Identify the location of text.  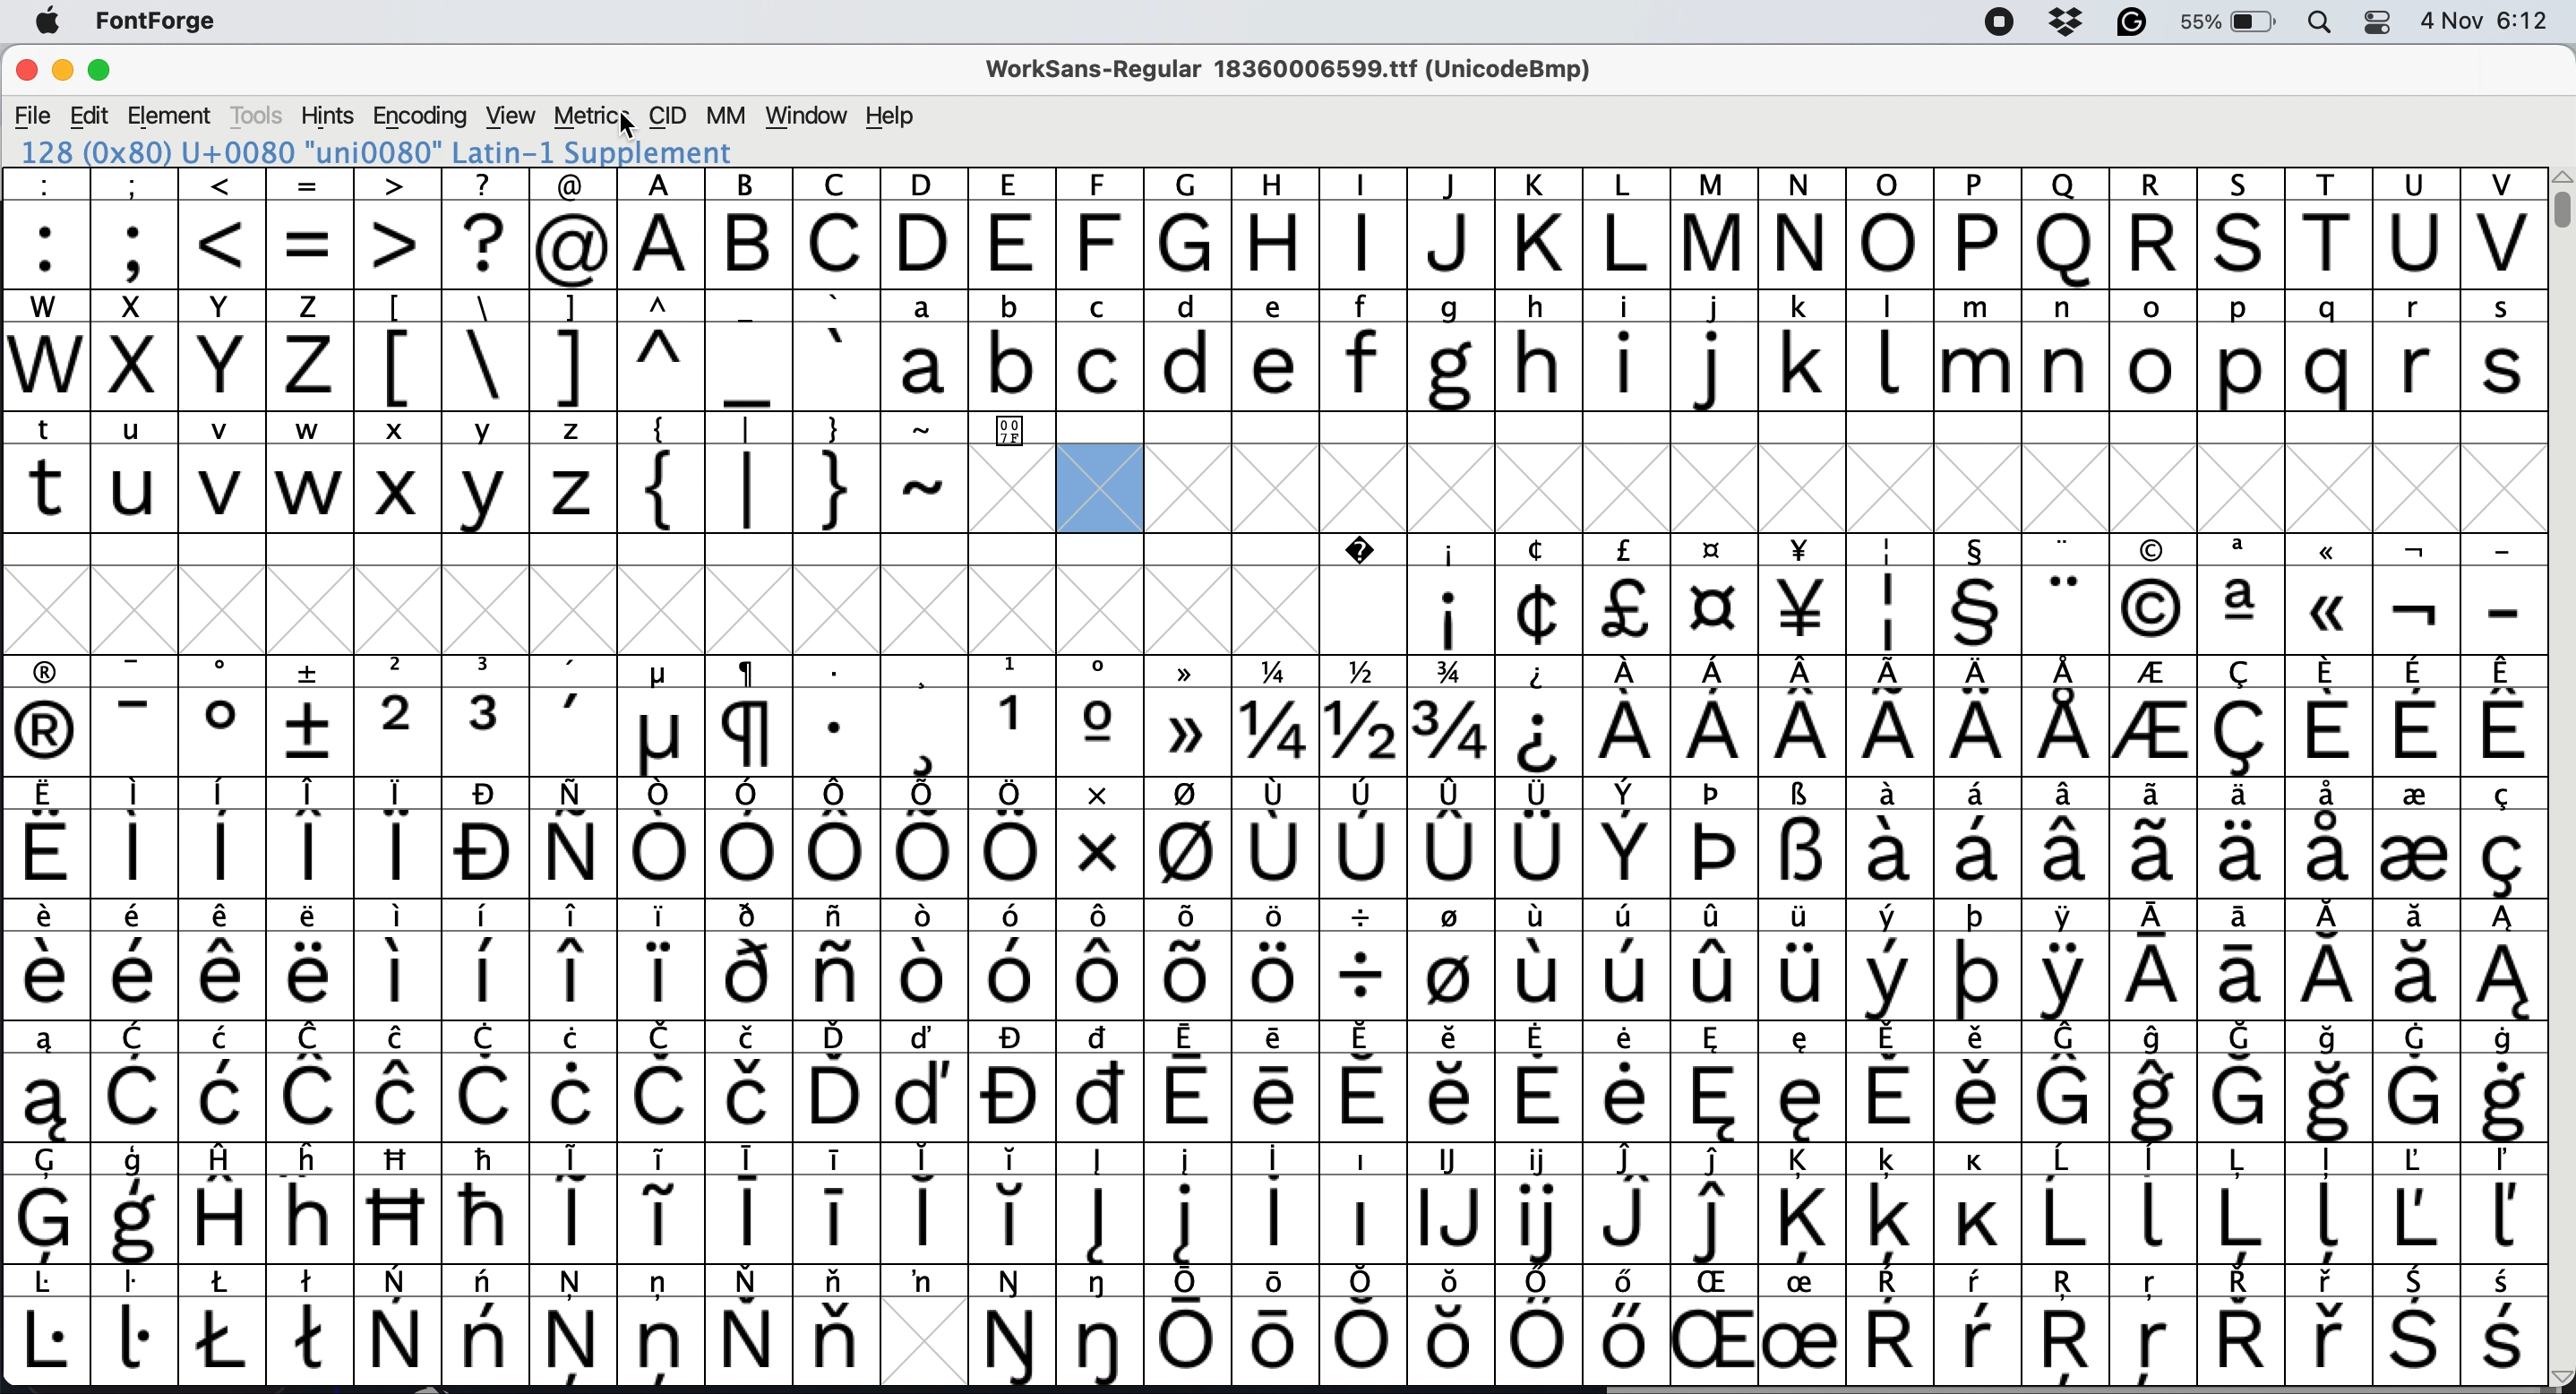
(1277, 307).